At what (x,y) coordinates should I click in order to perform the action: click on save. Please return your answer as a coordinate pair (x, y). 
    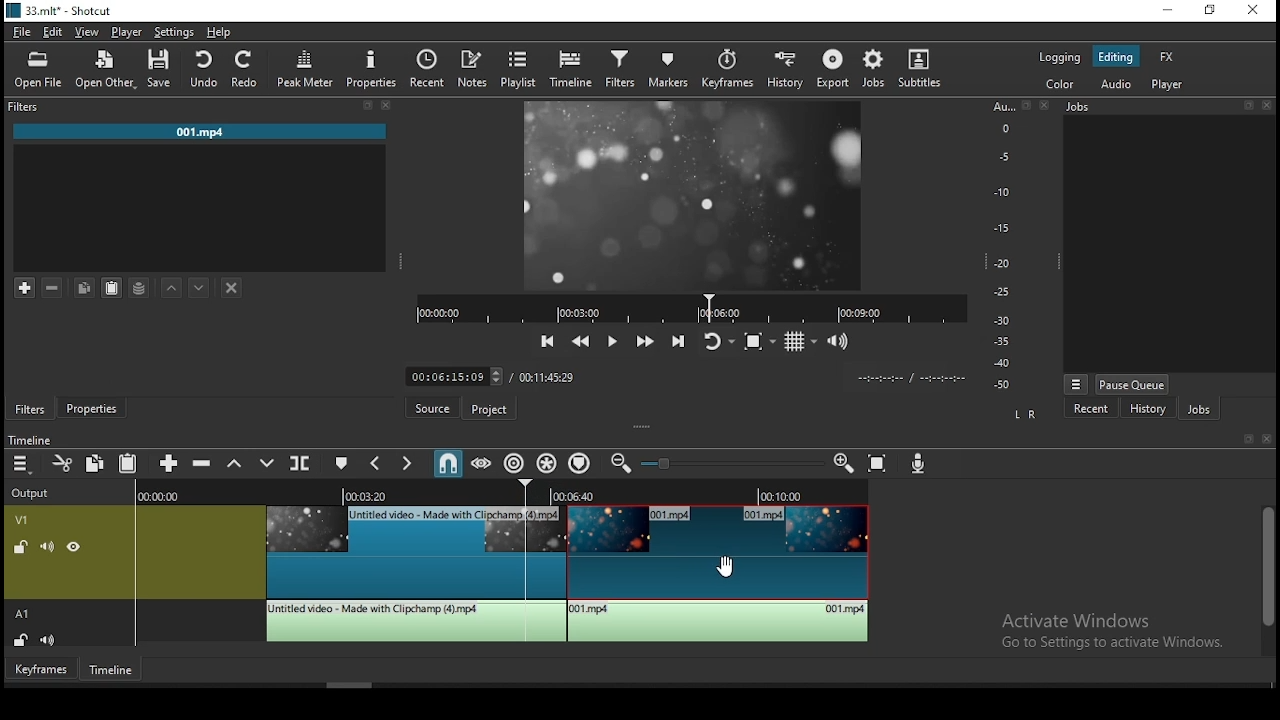
    Looking at the image, I should click on (163, 70).